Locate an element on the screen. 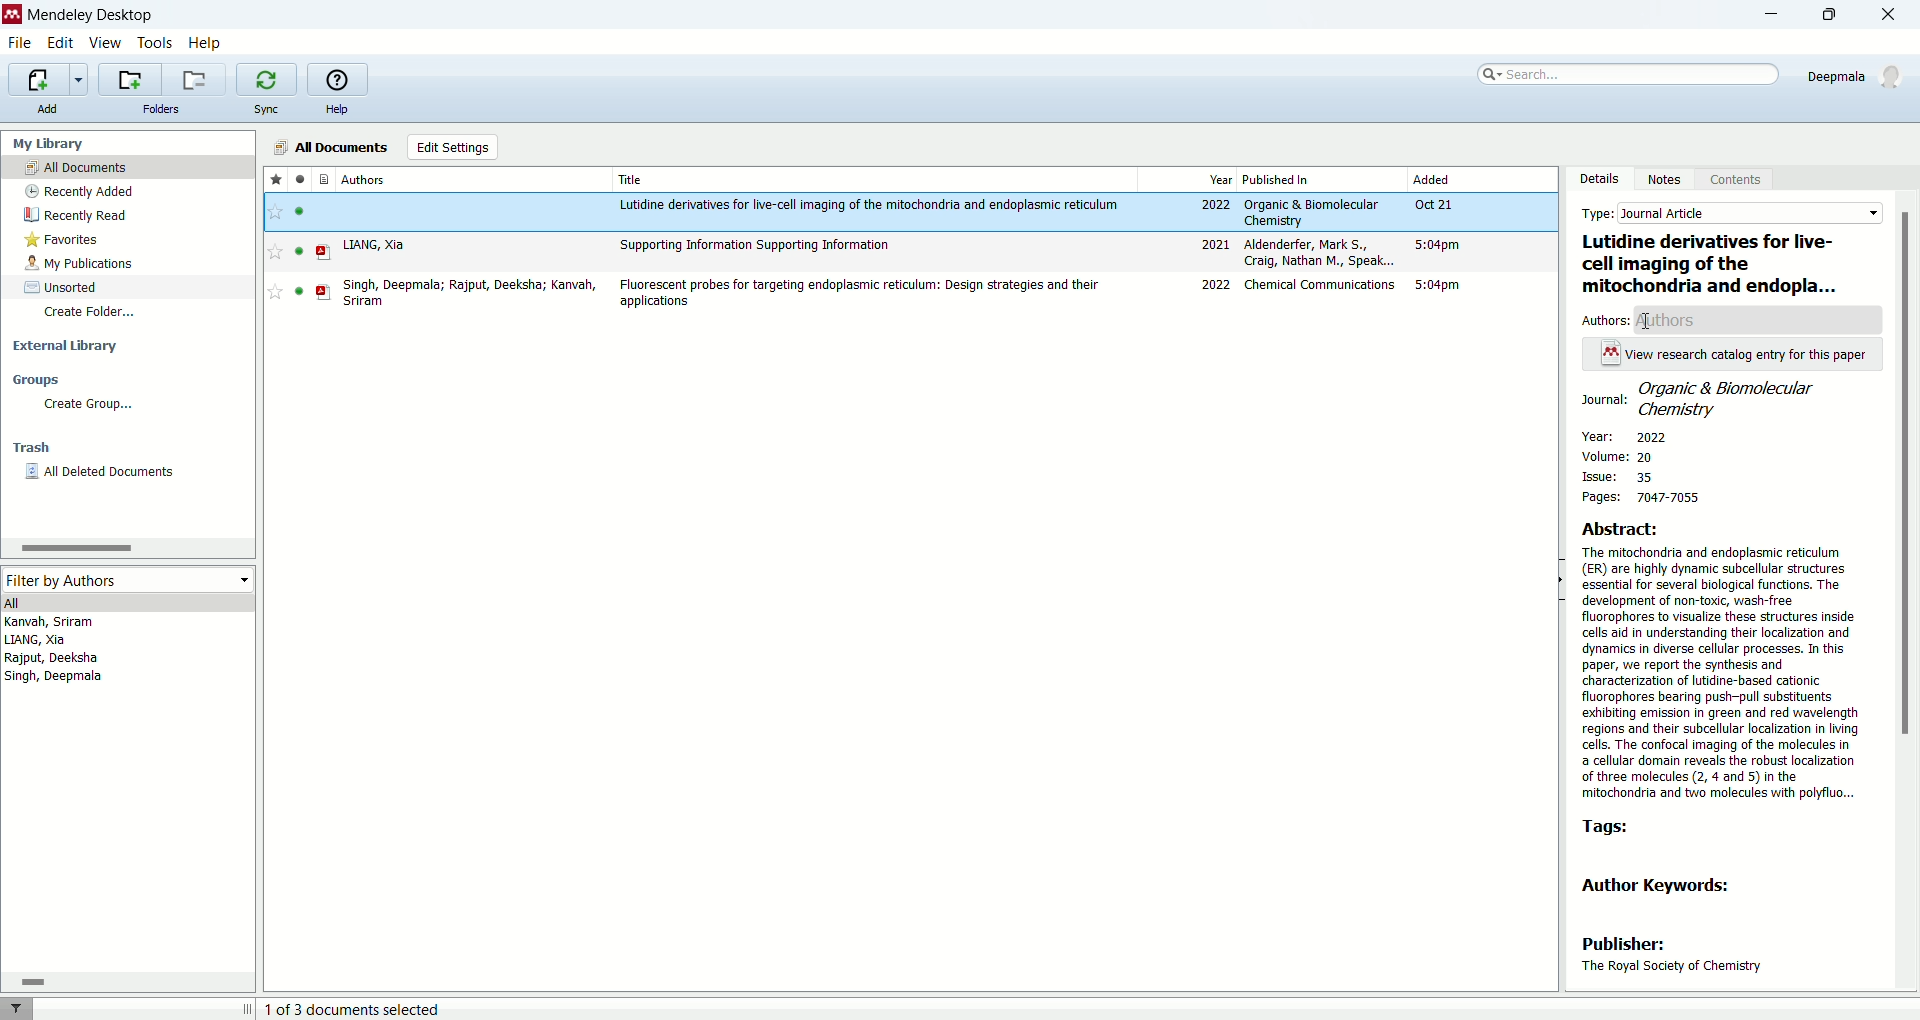 The width and height of the screenshot is (1920, 1020). . Organic & Biomolecular
Journal: Cy mitry is located at coordinates (1701, 398).